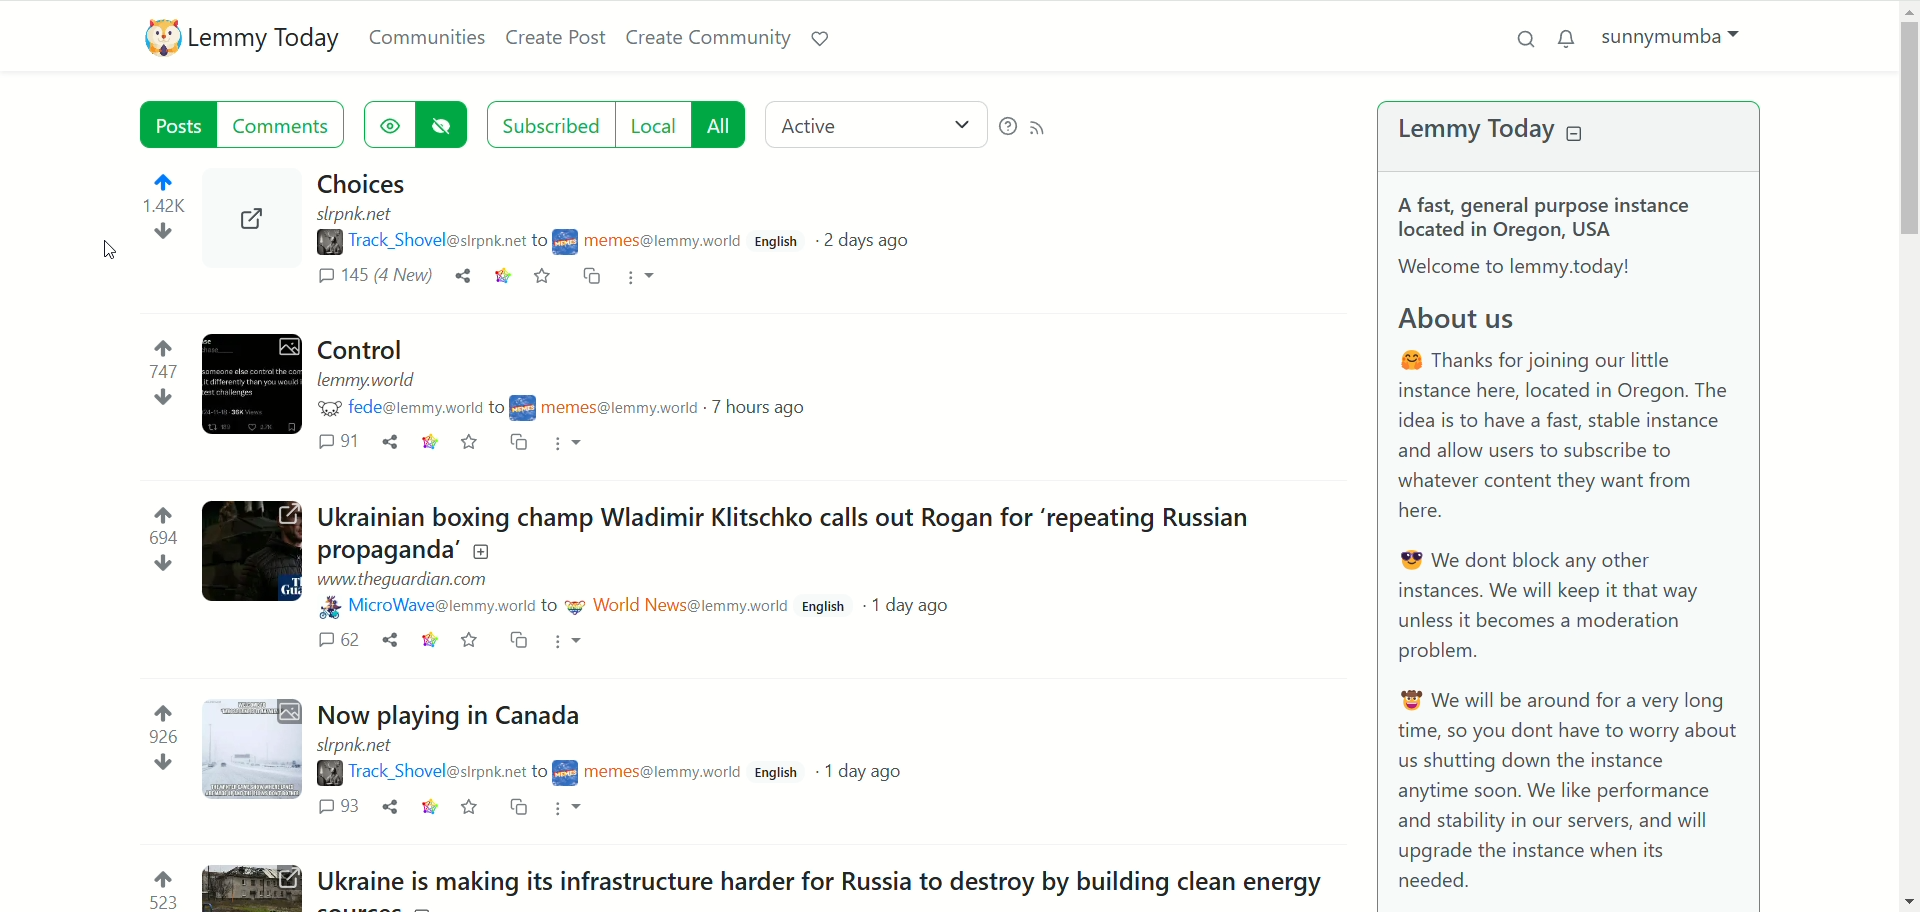  Describe the element at coordinates (367, 745) in the screenshot. I see `URL` at that location.